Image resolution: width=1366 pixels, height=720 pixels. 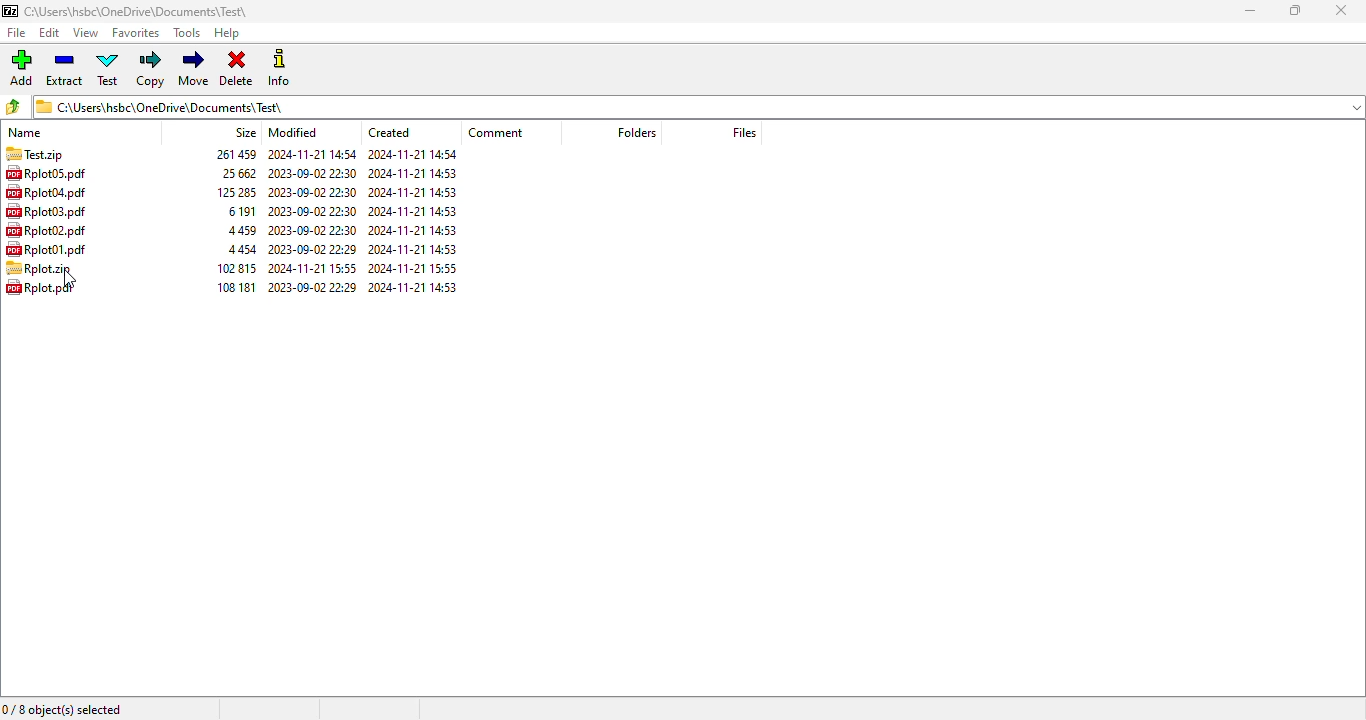 I want to click on logo, so click(x=11, y=11).